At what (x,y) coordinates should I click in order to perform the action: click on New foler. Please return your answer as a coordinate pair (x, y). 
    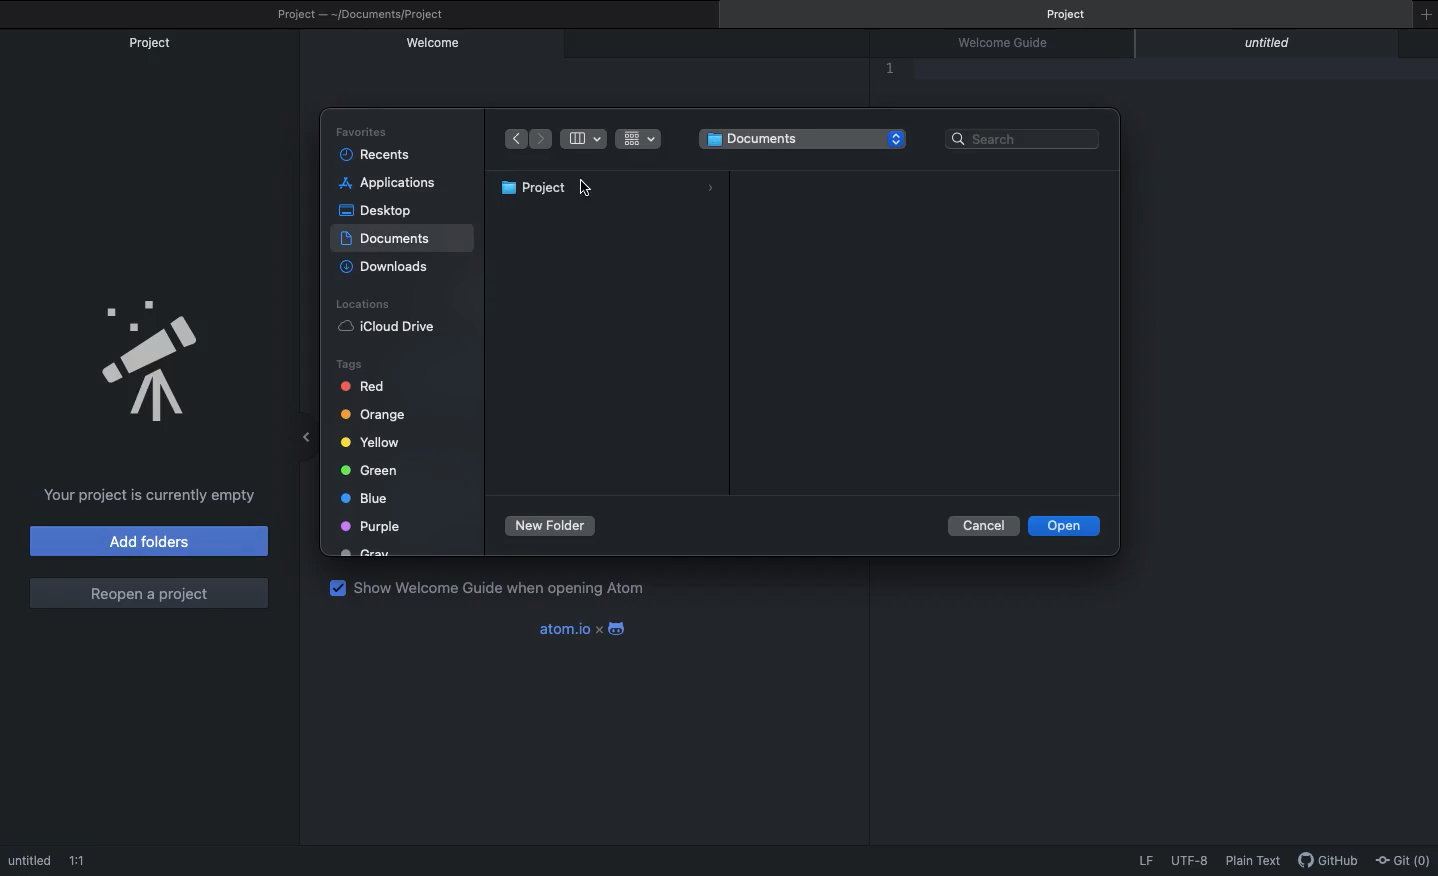
    Looking at the image, I should click on (552, 525).